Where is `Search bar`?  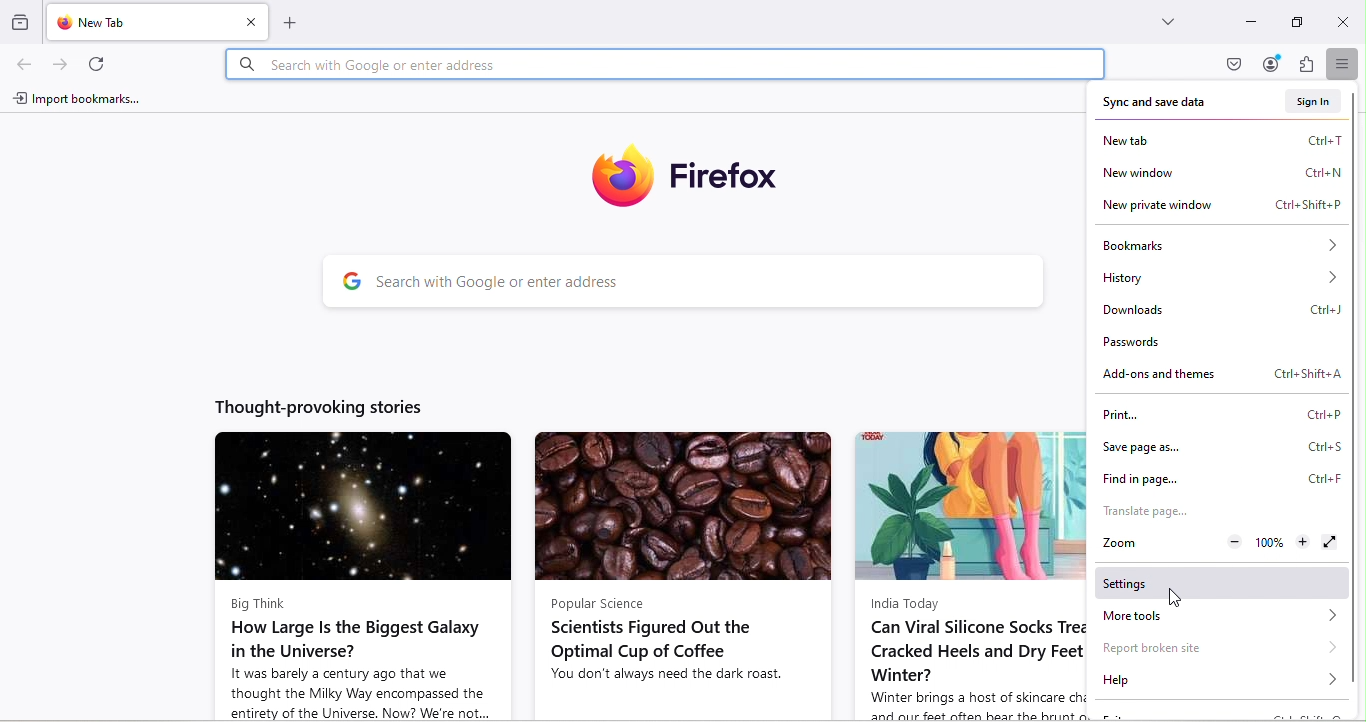 Search bar is located at coordinates (678, 284).